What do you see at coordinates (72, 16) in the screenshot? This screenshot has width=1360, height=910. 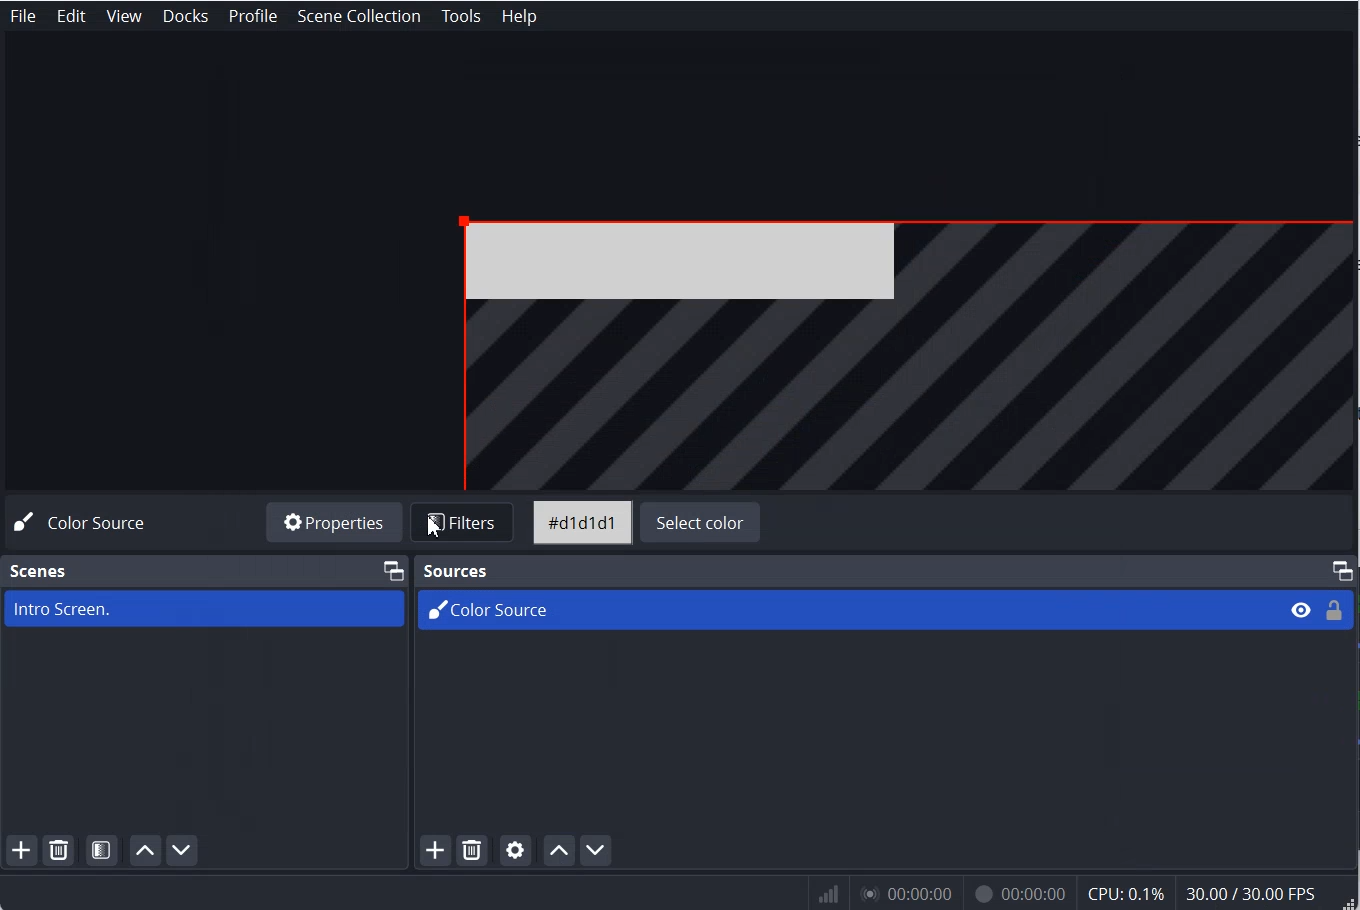 I see `Edit` at bounding box center [72, 16].